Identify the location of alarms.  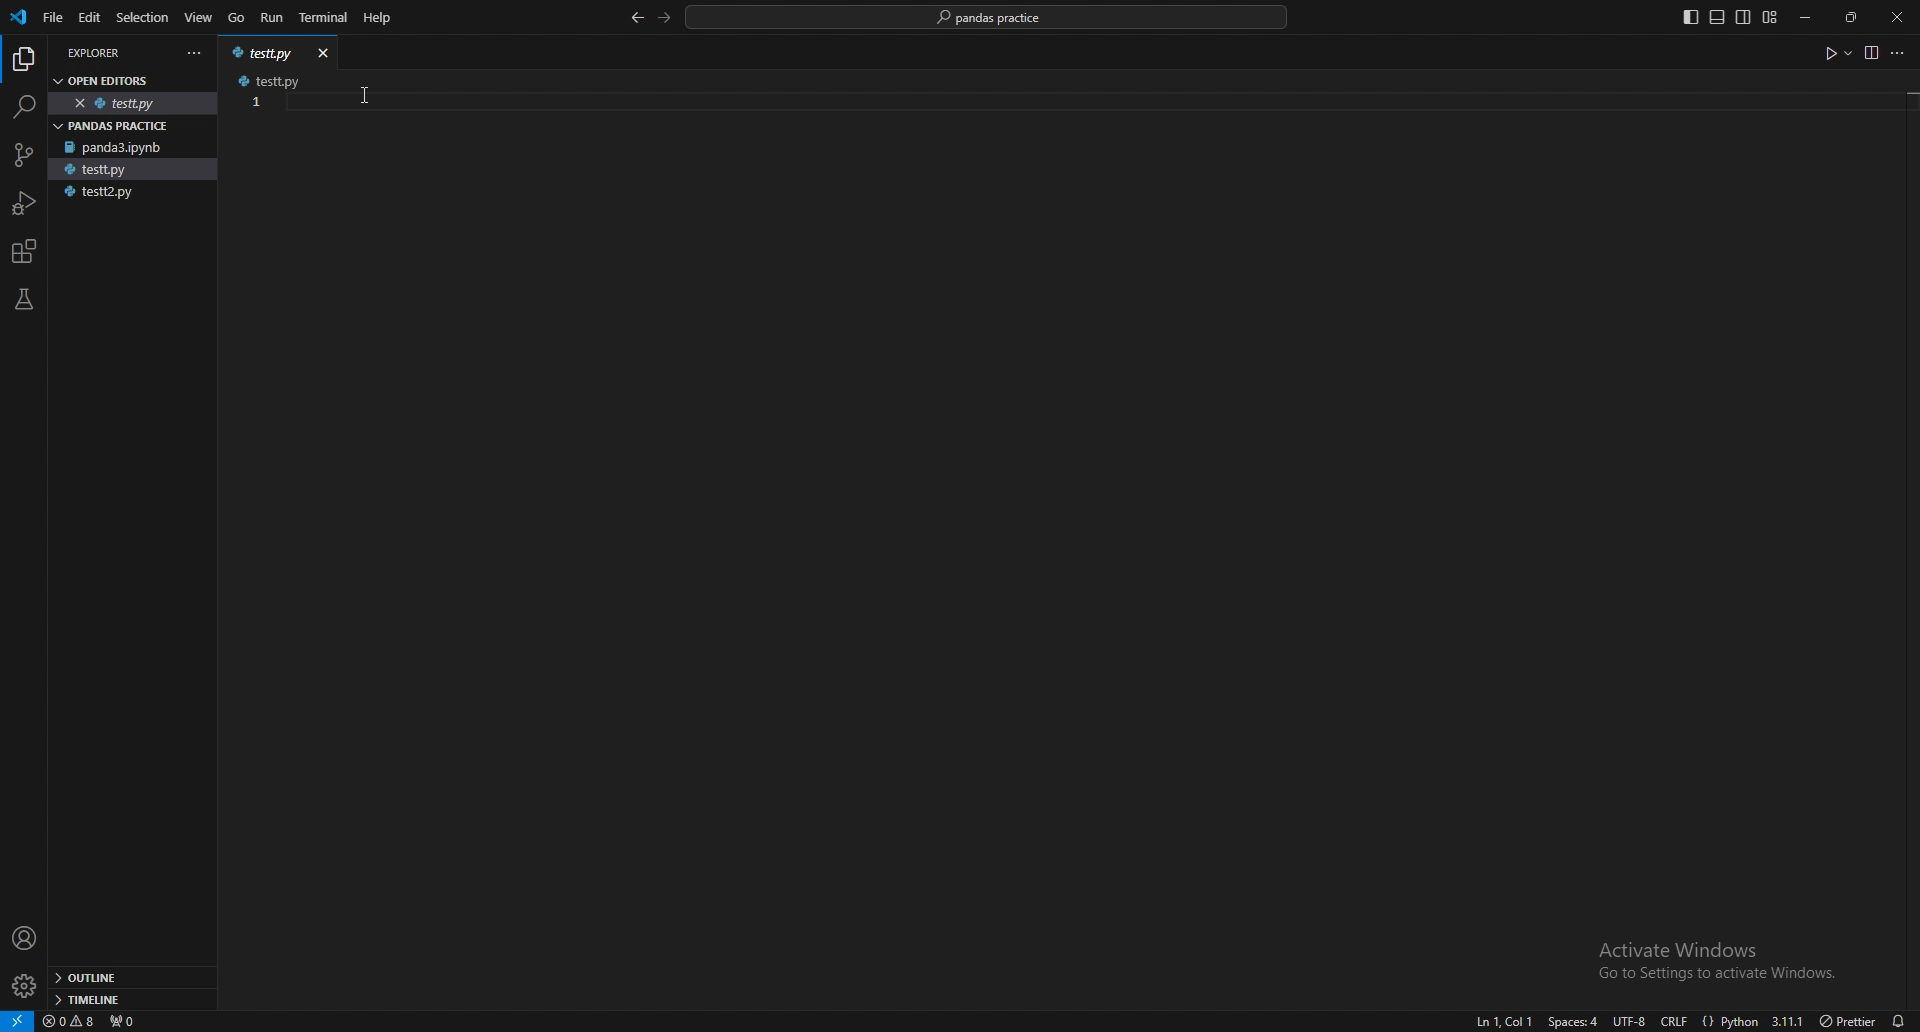
(1899, 1020).